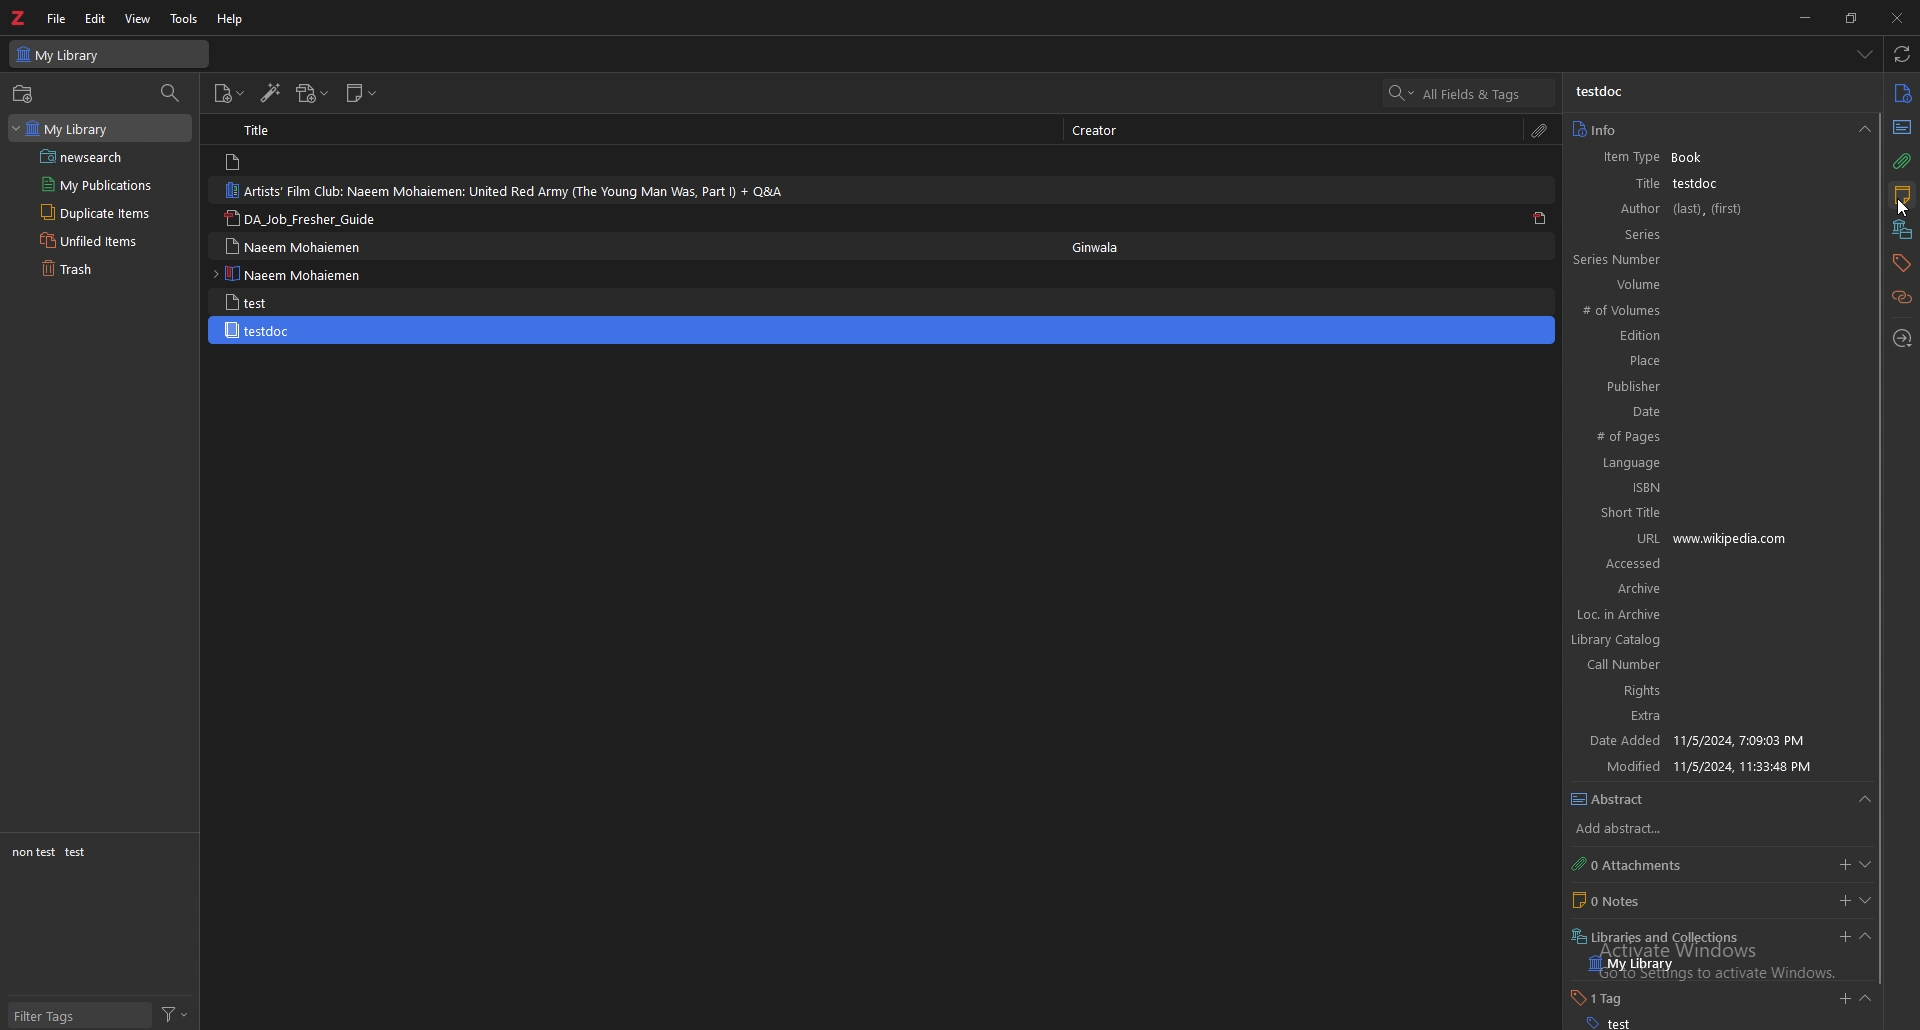  What do you see at coordinates (1612, 998) in the screenshot?
I see `1 tag` at bounding box center [1612, 998].